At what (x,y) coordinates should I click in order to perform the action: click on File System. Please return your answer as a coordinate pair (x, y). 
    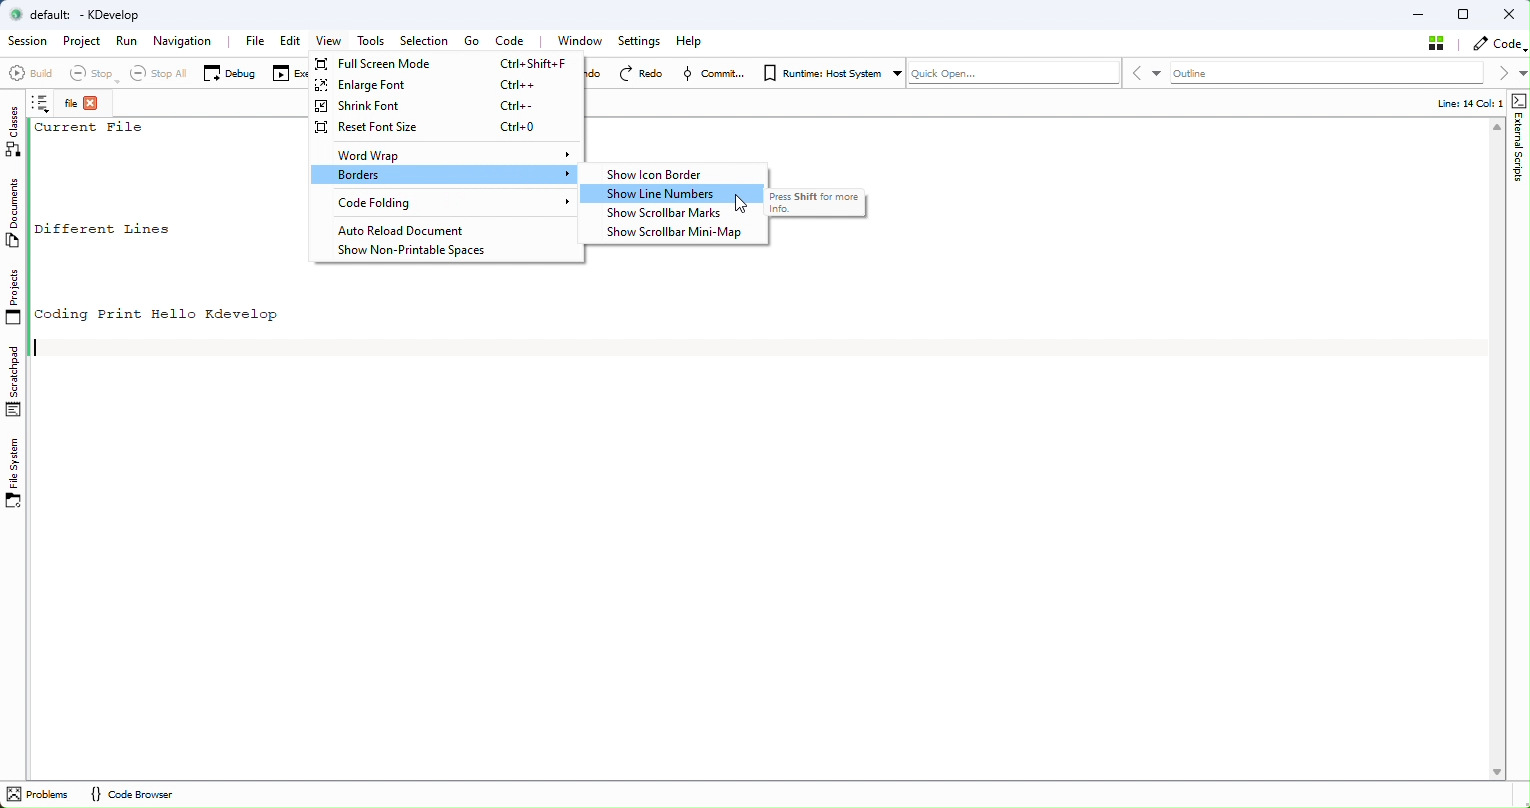
    Looking at the image, I should click on (17, 474).